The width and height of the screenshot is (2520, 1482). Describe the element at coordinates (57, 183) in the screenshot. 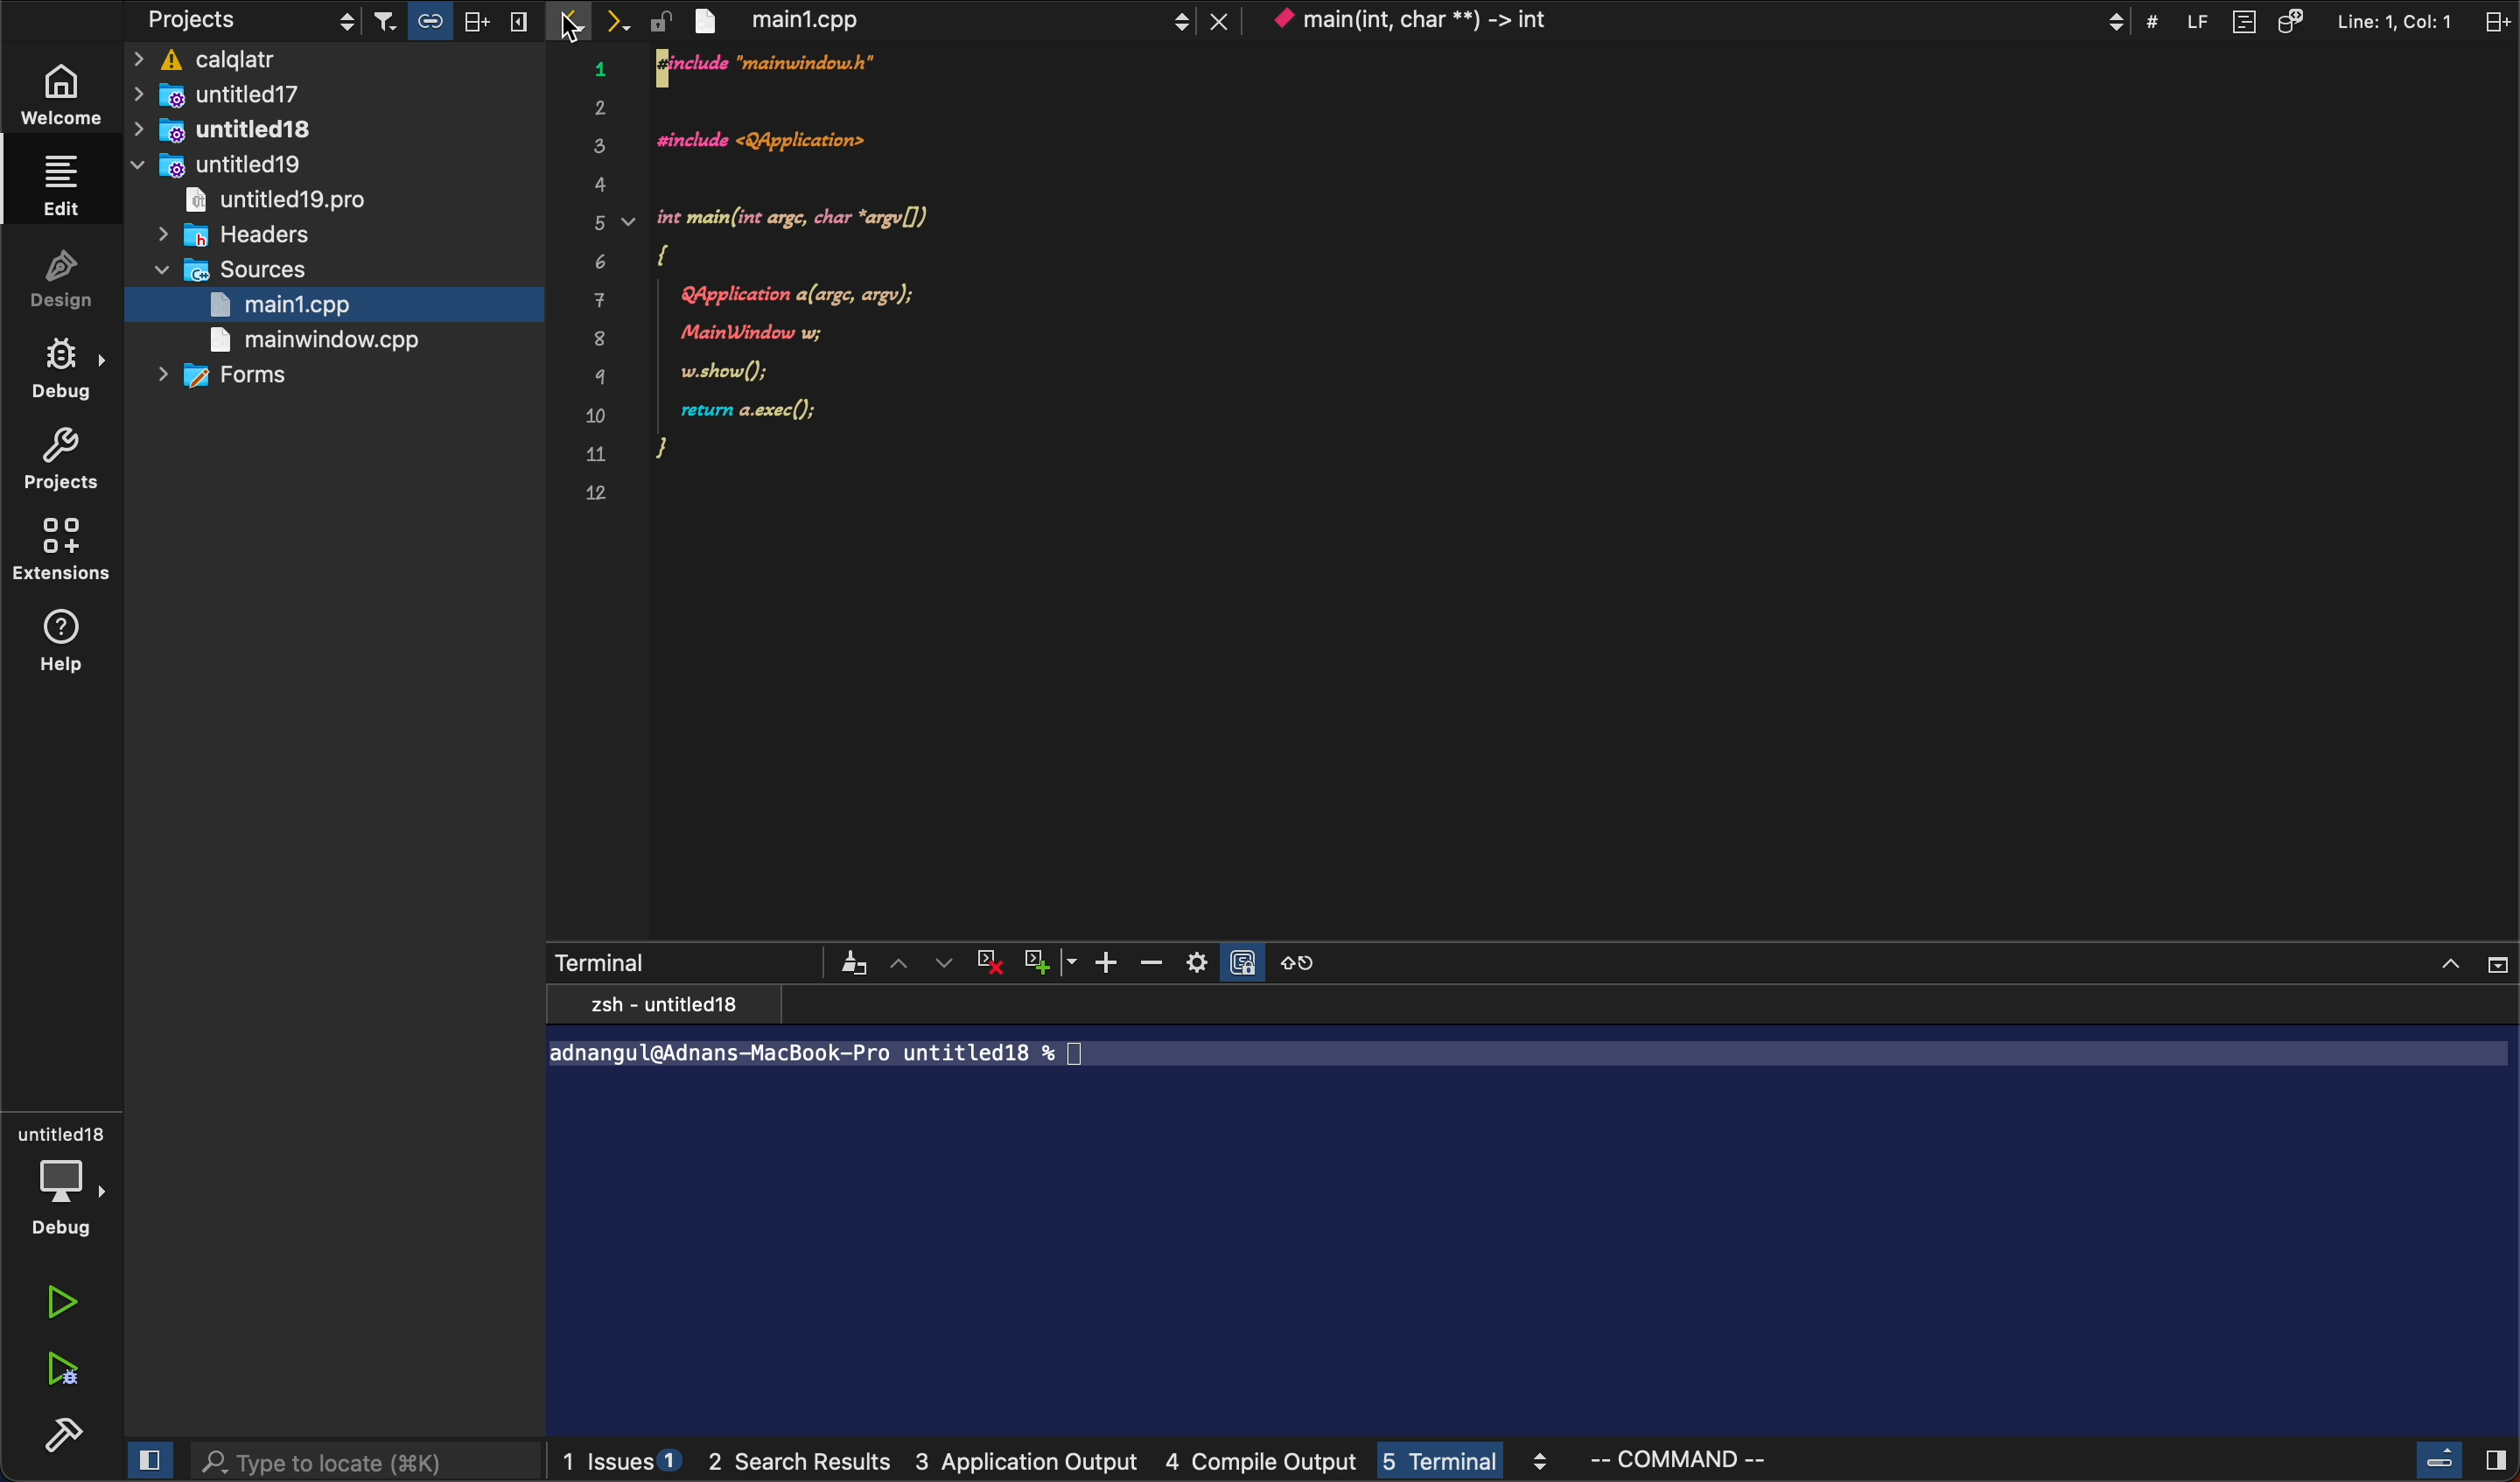

I see `edit` at that location.